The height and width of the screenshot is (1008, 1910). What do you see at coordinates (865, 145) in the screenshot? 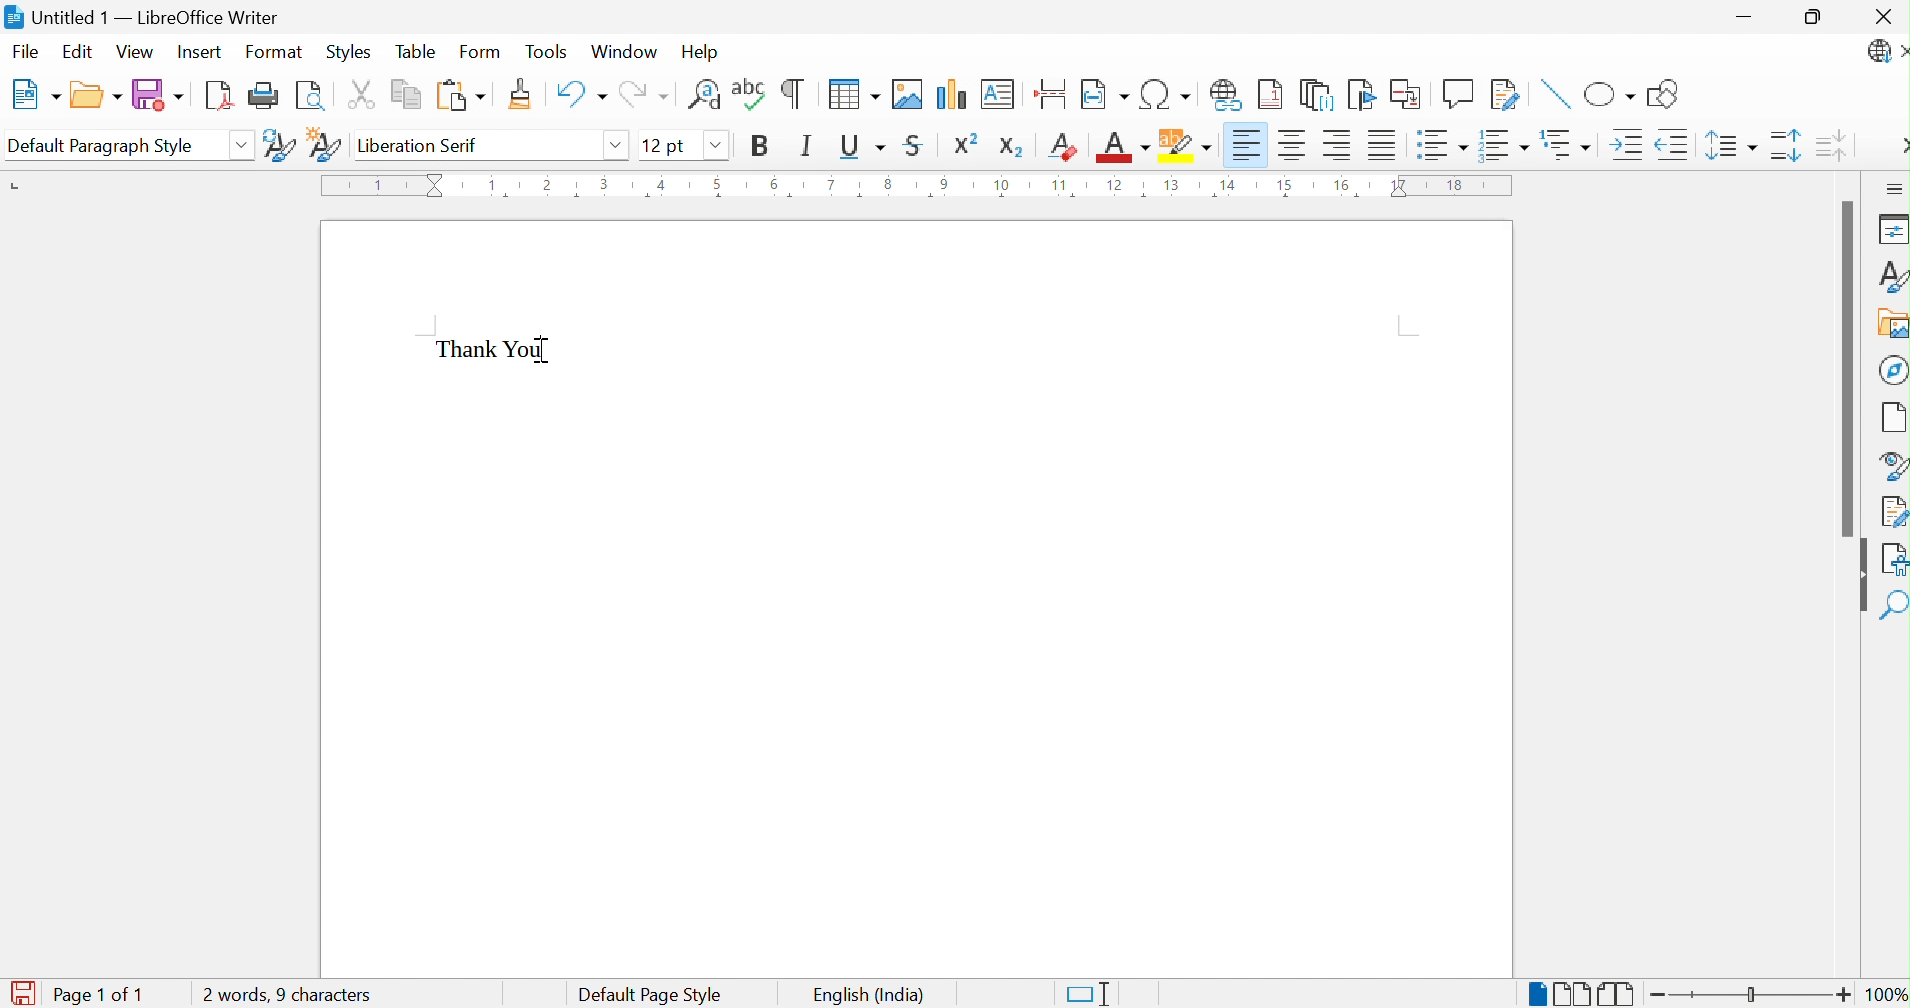
I see `Underline` at bounding box center [865, 145].